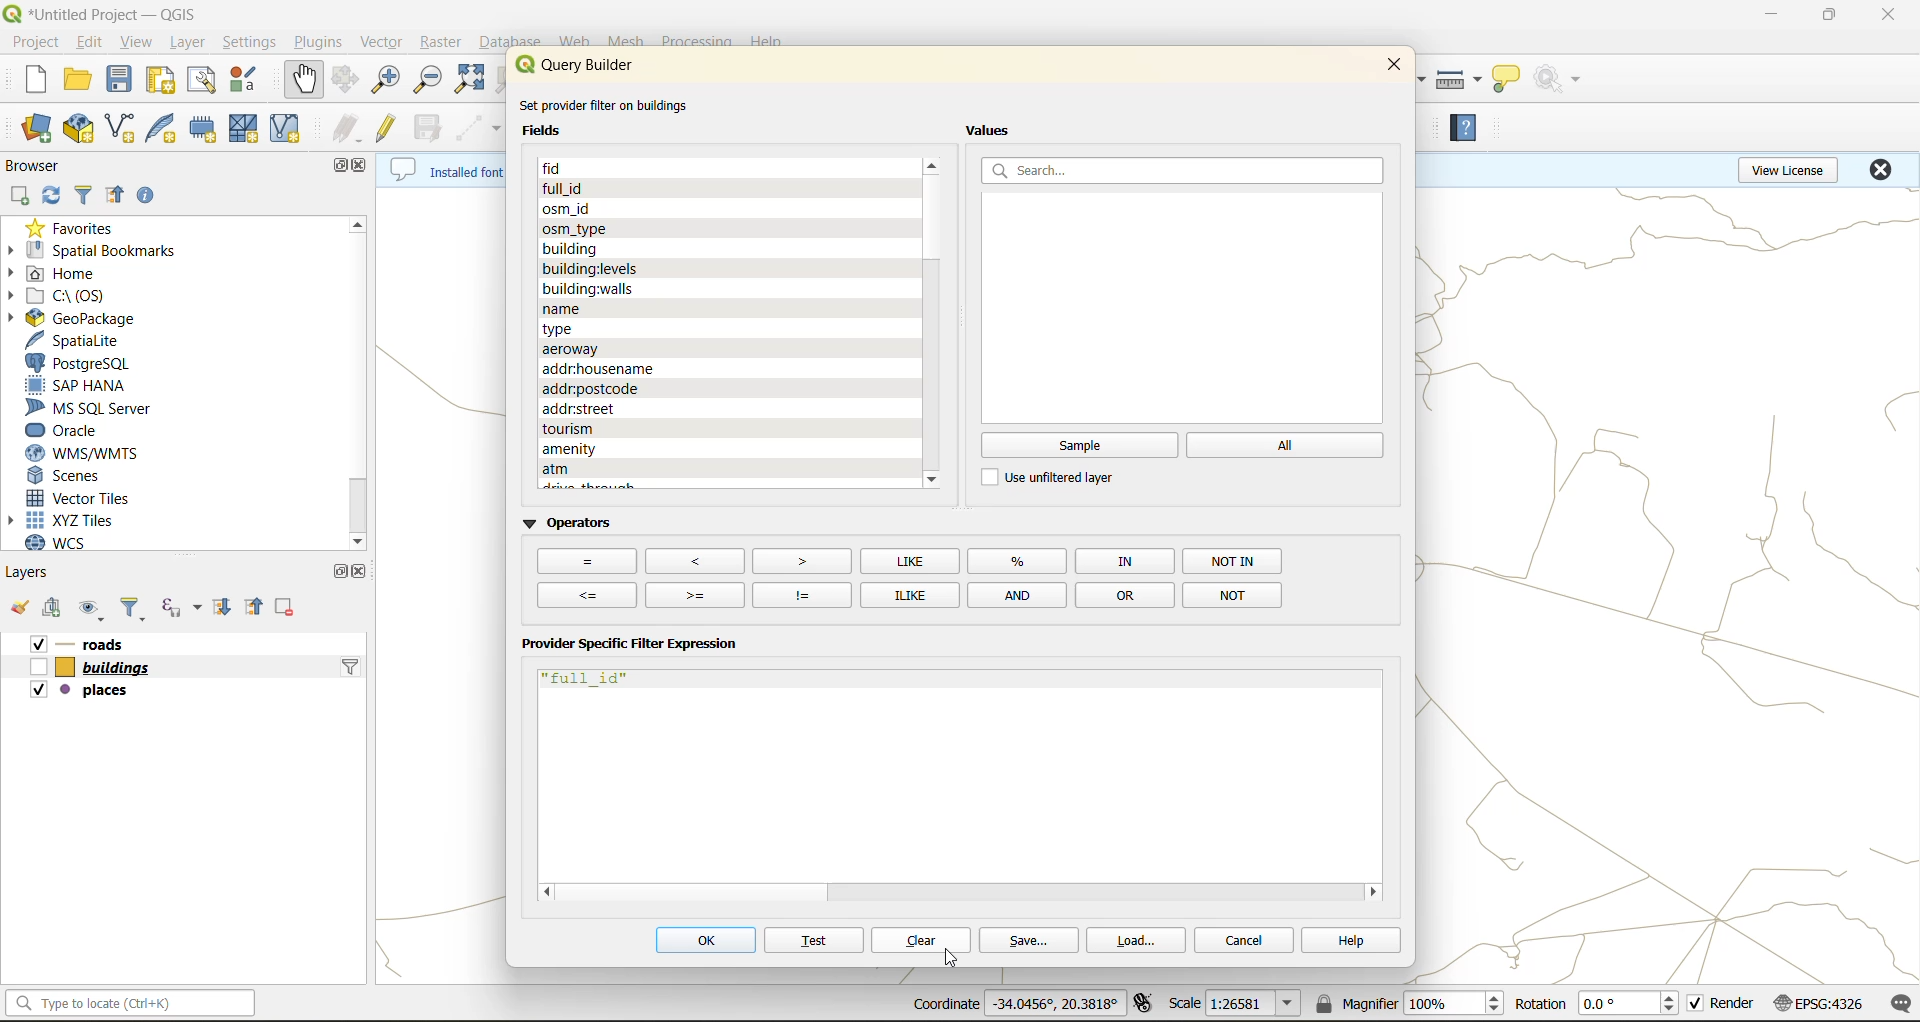  Describe the element at coordinates (1017, 594) in the screenshot. I see `opertators` at that location.